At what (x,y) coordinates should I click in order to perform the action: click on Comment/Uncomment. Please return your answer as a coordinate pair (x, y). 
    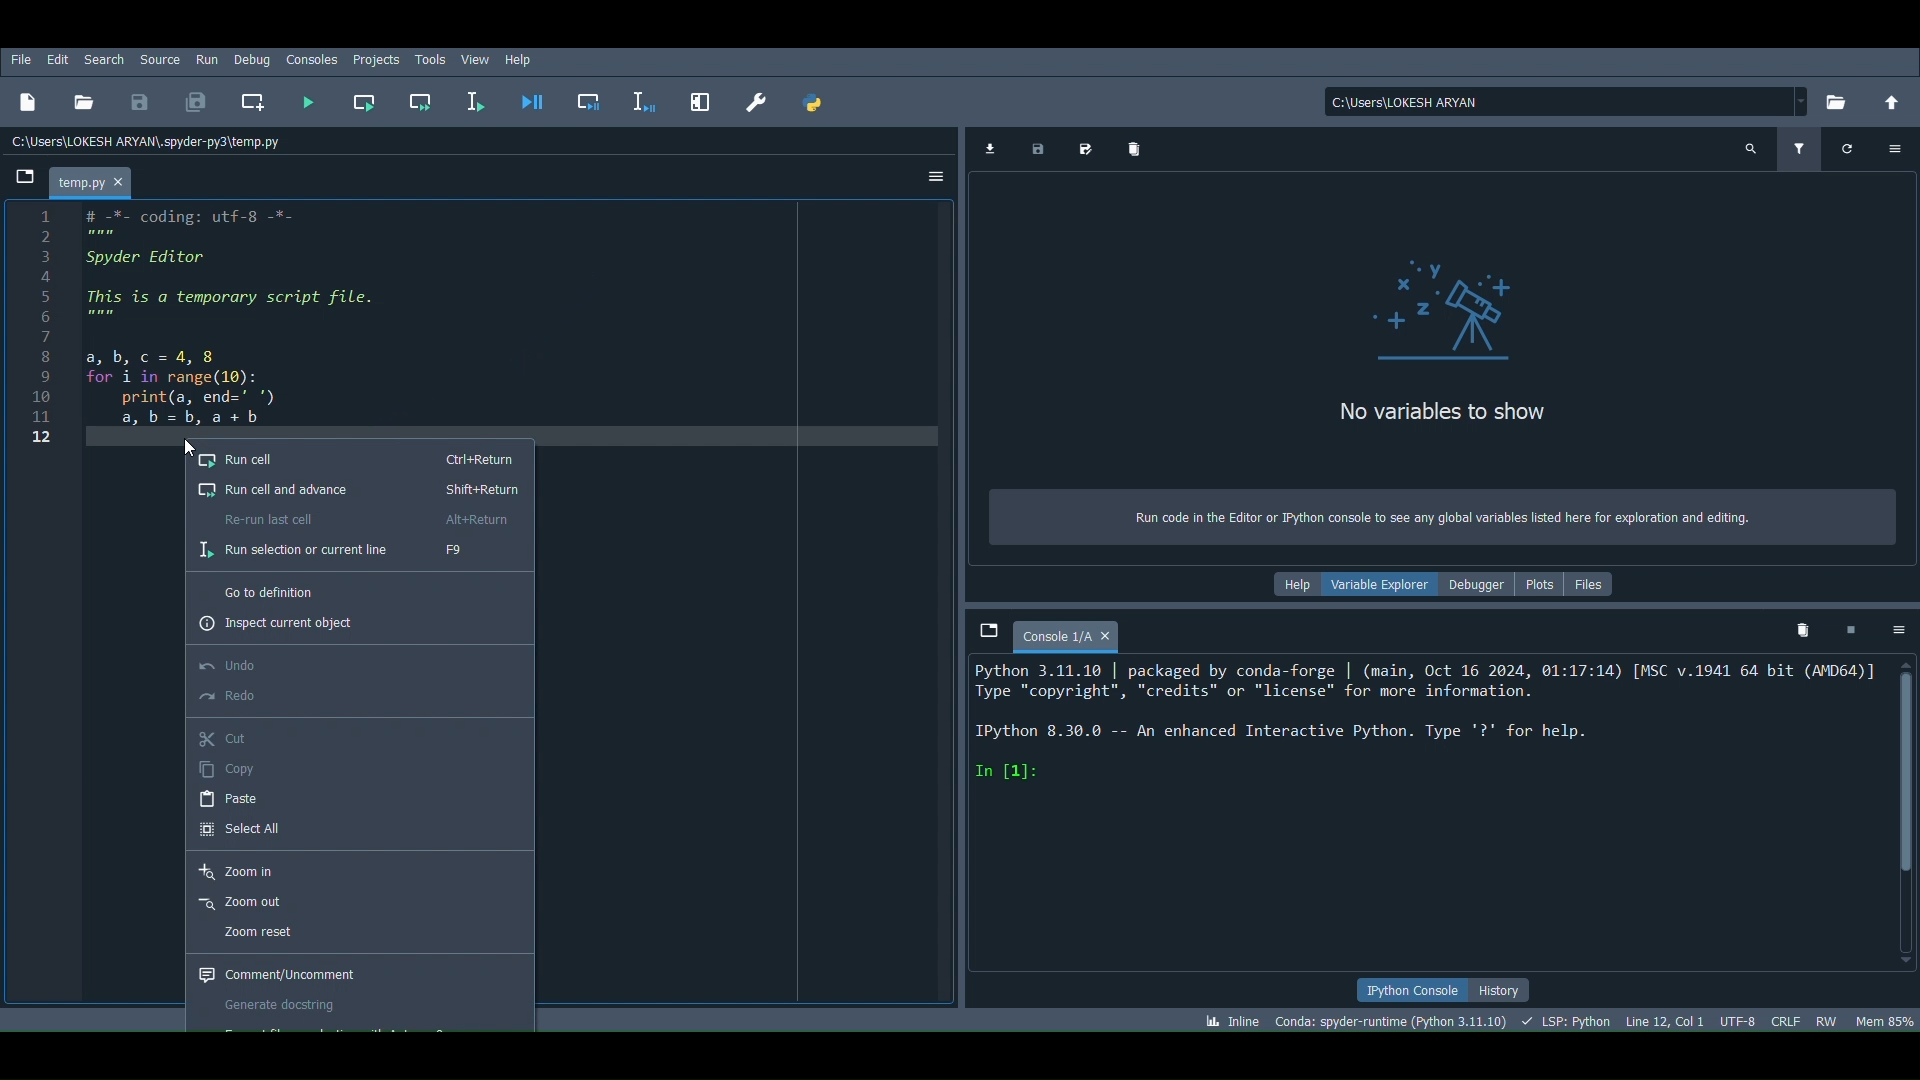
    Looking at the image, I should click on (360, 974).